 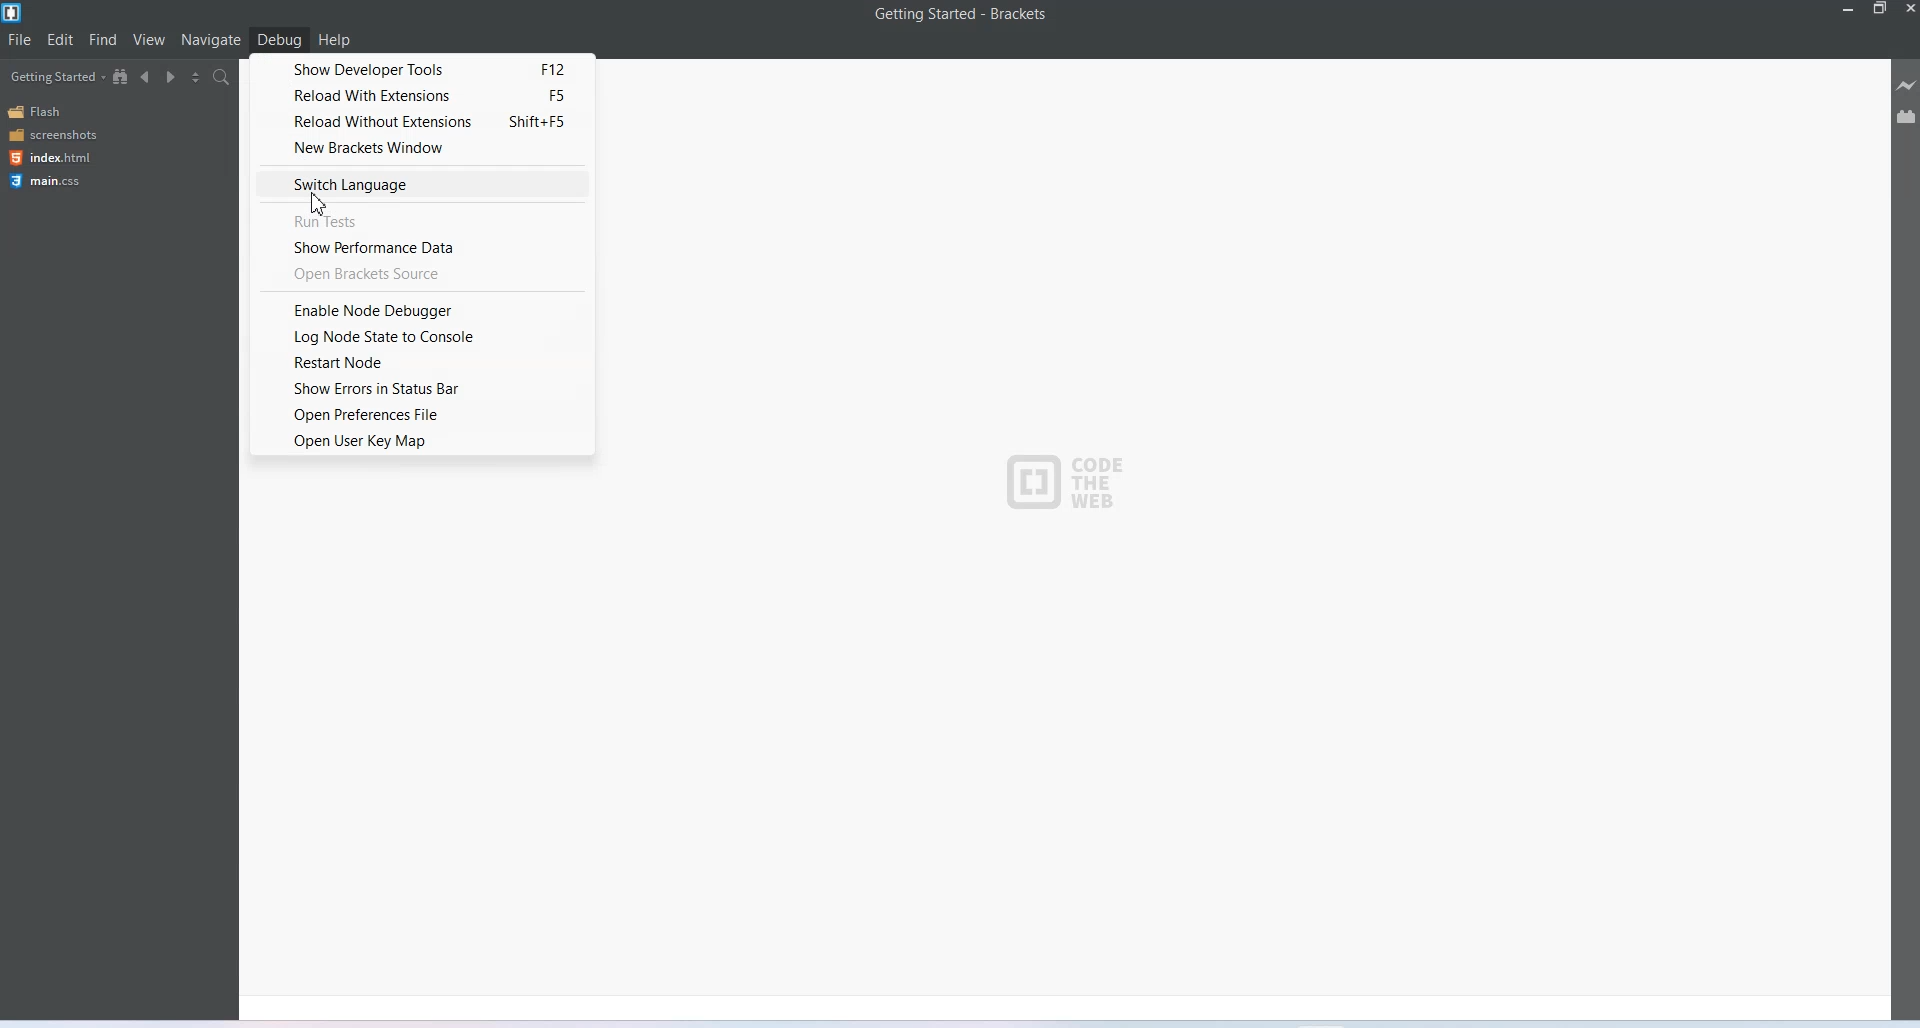 What do you see at coordinates (423, 337) in the screenshot?
I see `Lock node state to console` at bounding box center [423, 337].